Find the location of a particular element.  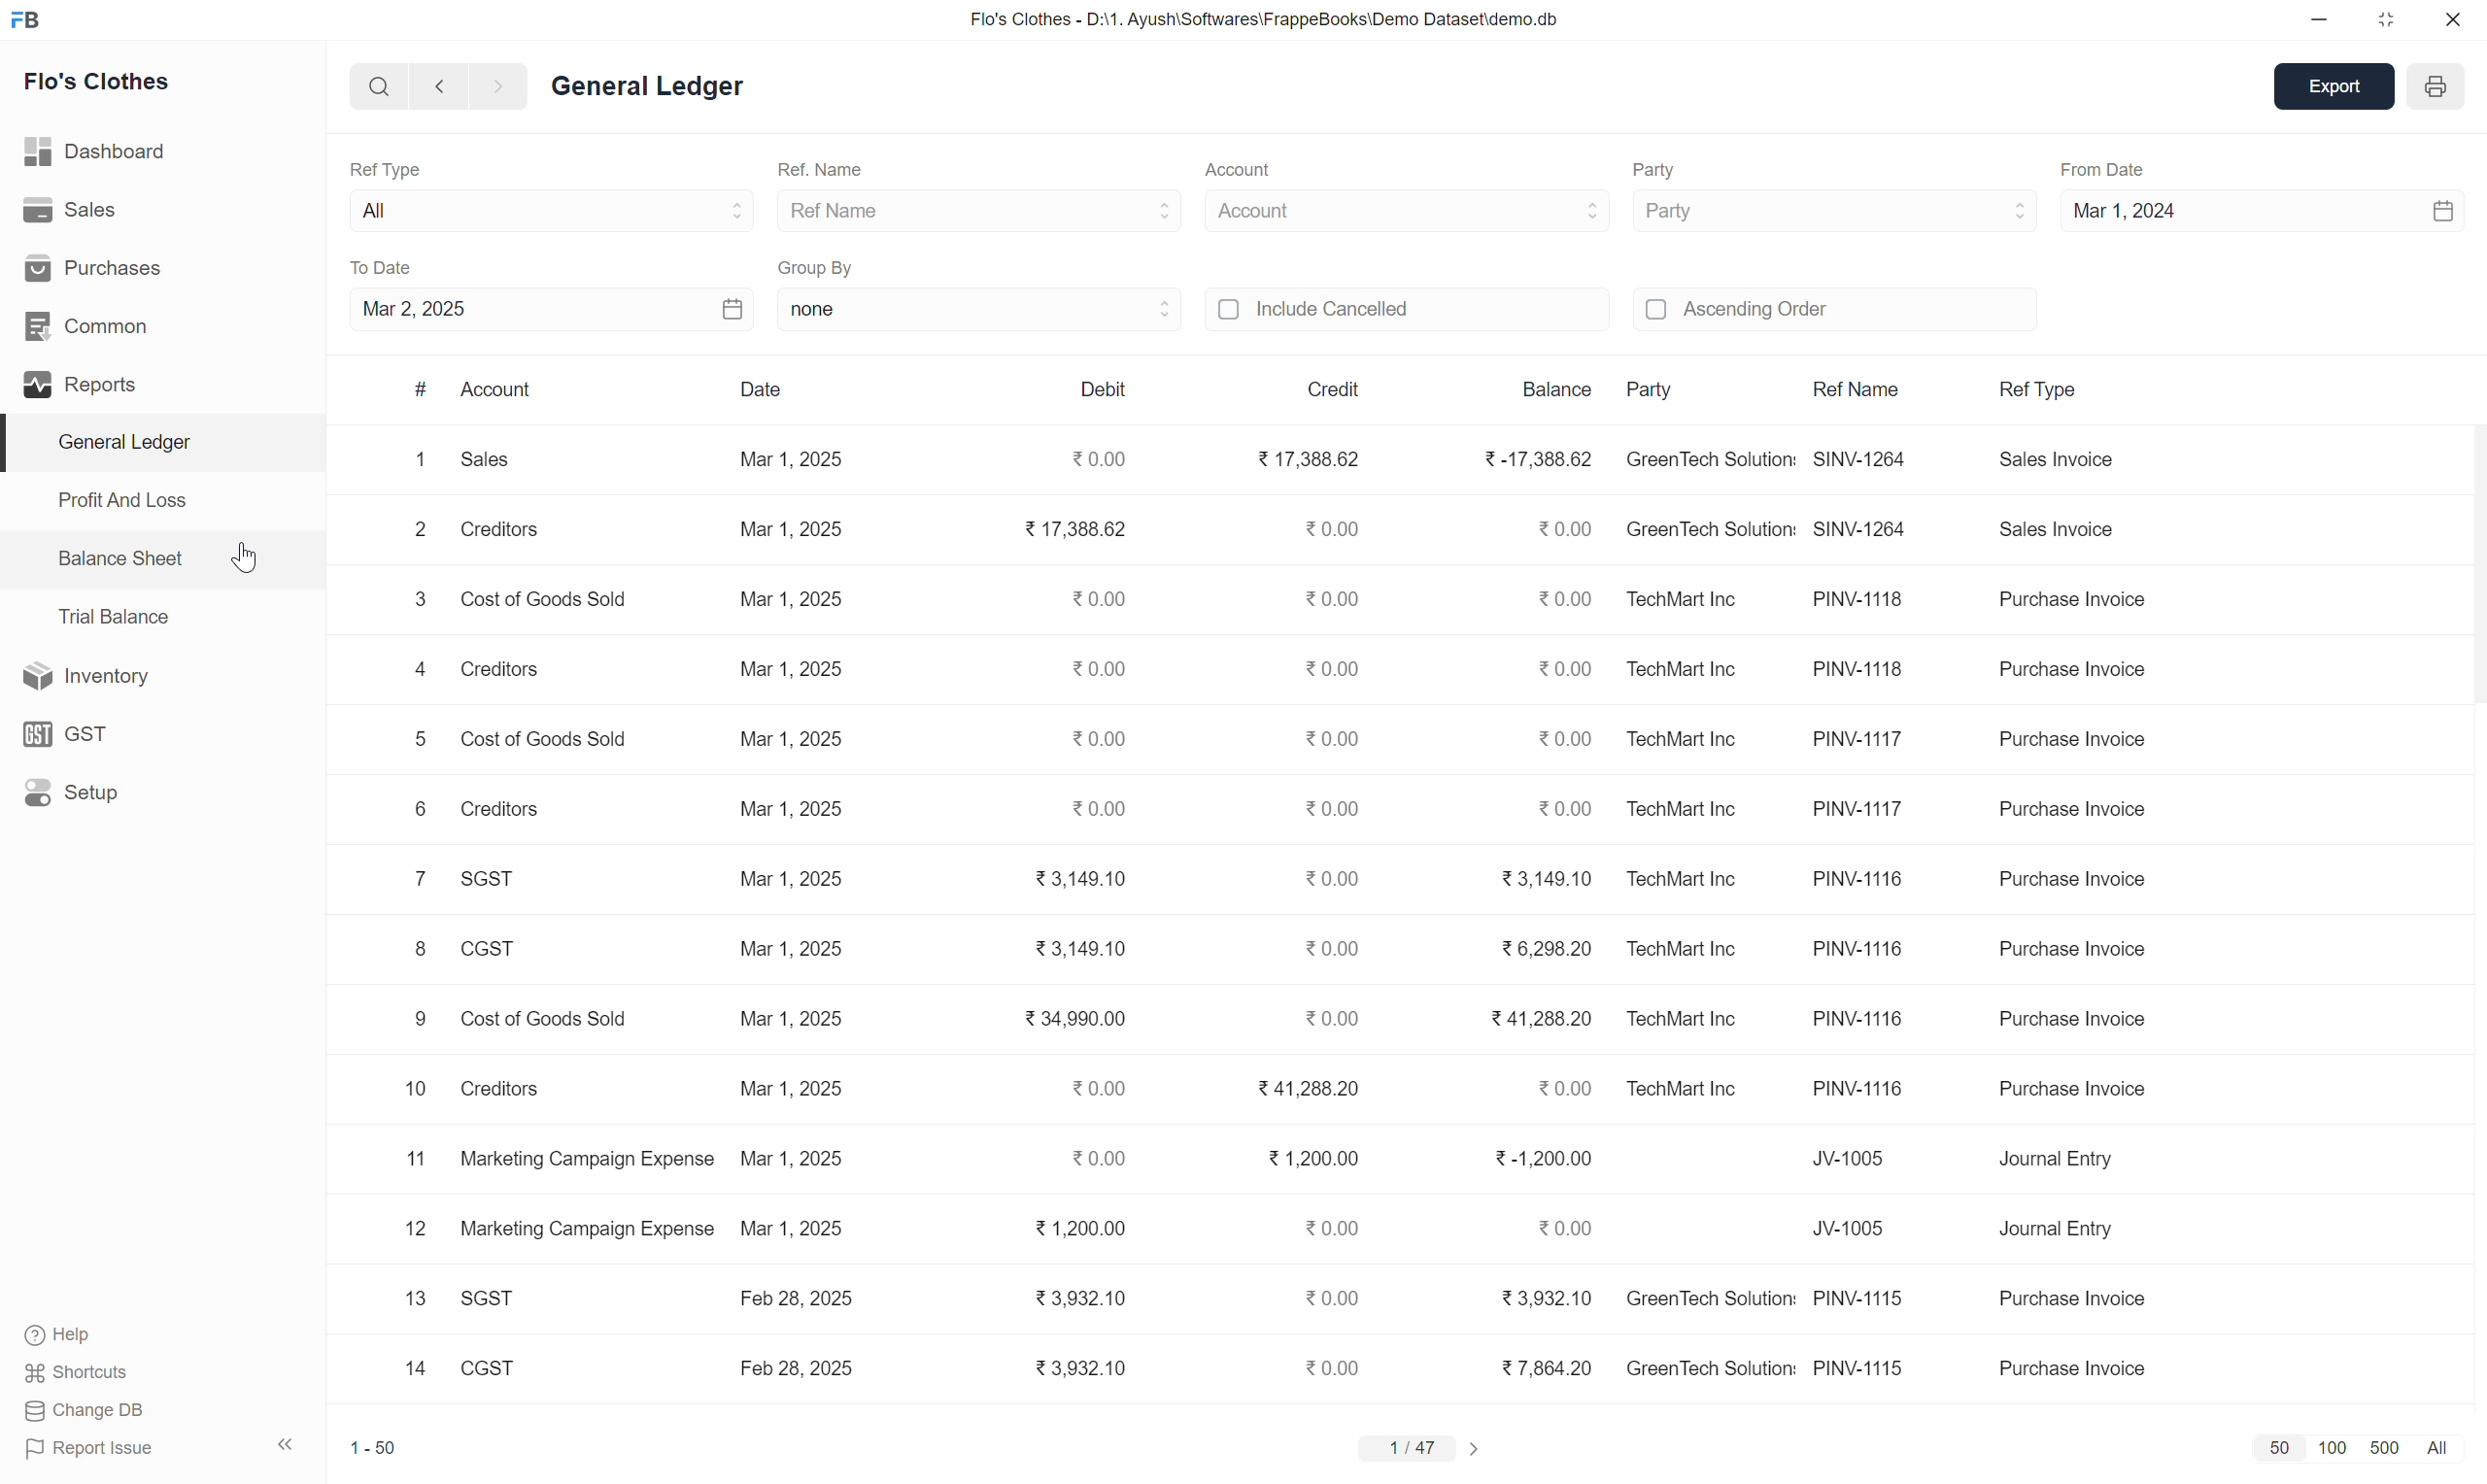

0.00 is located at coordinates (1330, 878).